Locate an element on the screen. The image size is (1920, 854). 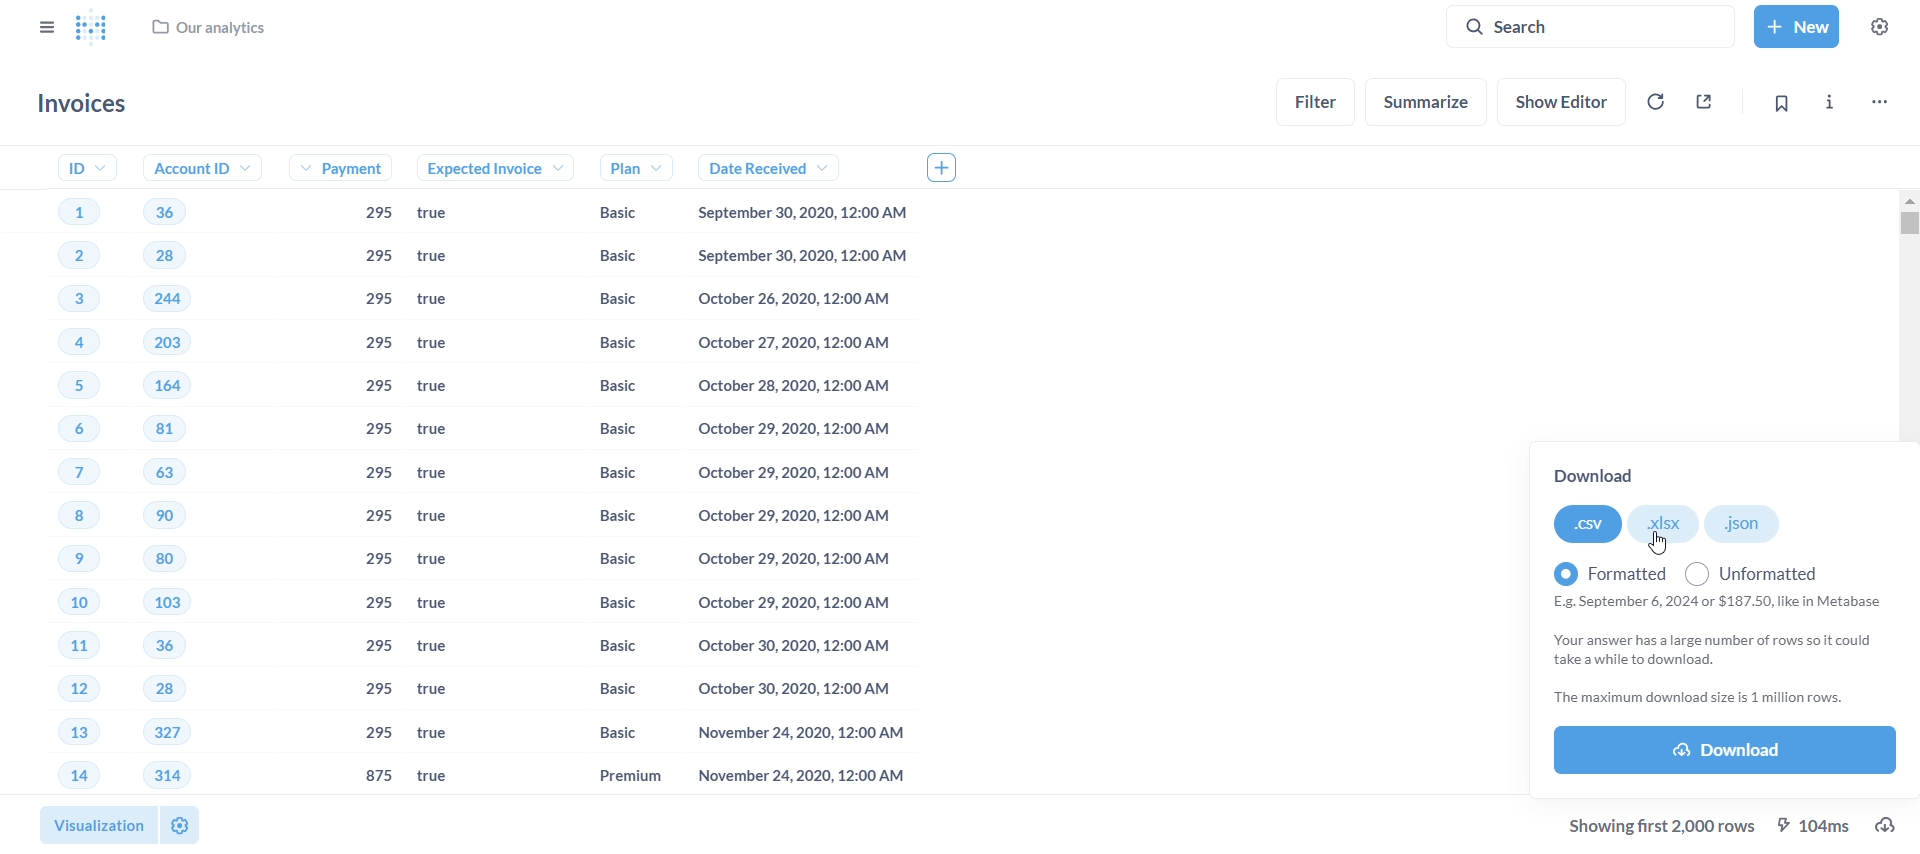
2 is located at coordinates (64, 258).